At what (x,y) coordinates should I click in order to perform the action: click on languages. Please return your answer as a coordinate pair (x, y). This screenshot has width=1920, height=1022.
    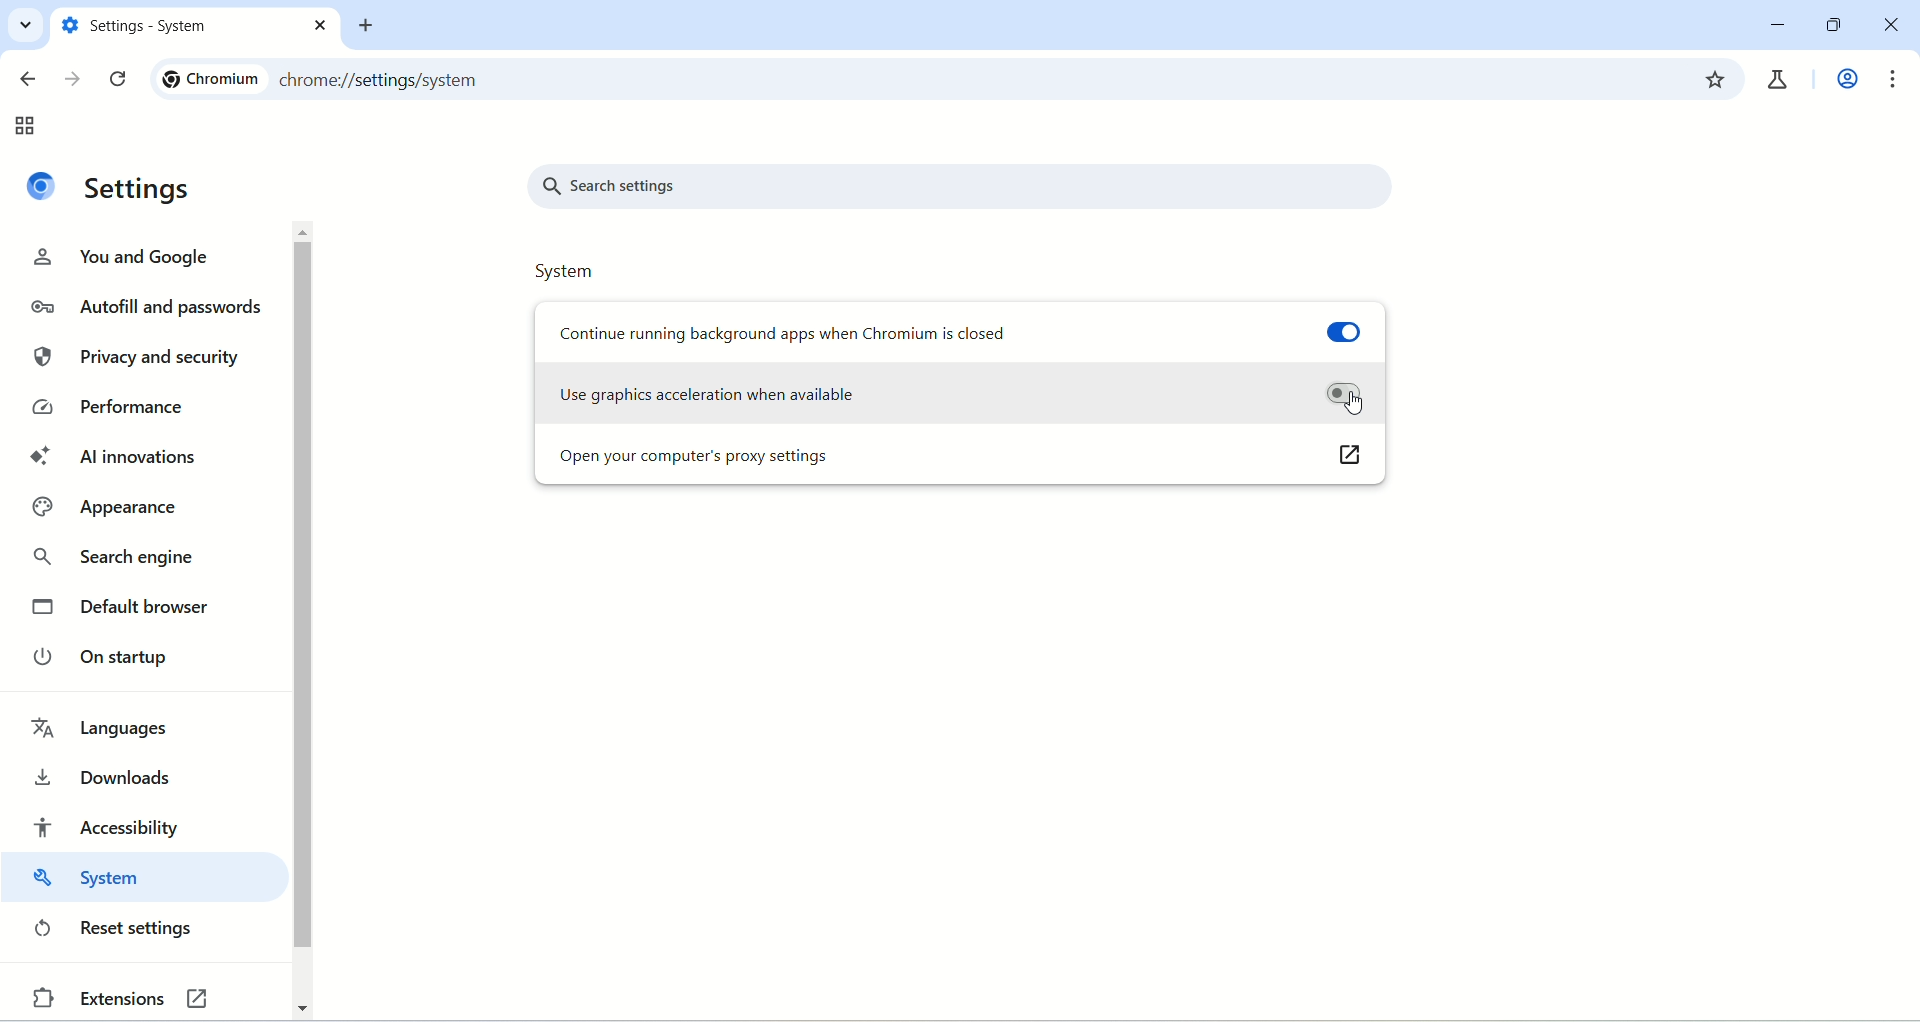
    Looking at the image, I should click on (103, 729).